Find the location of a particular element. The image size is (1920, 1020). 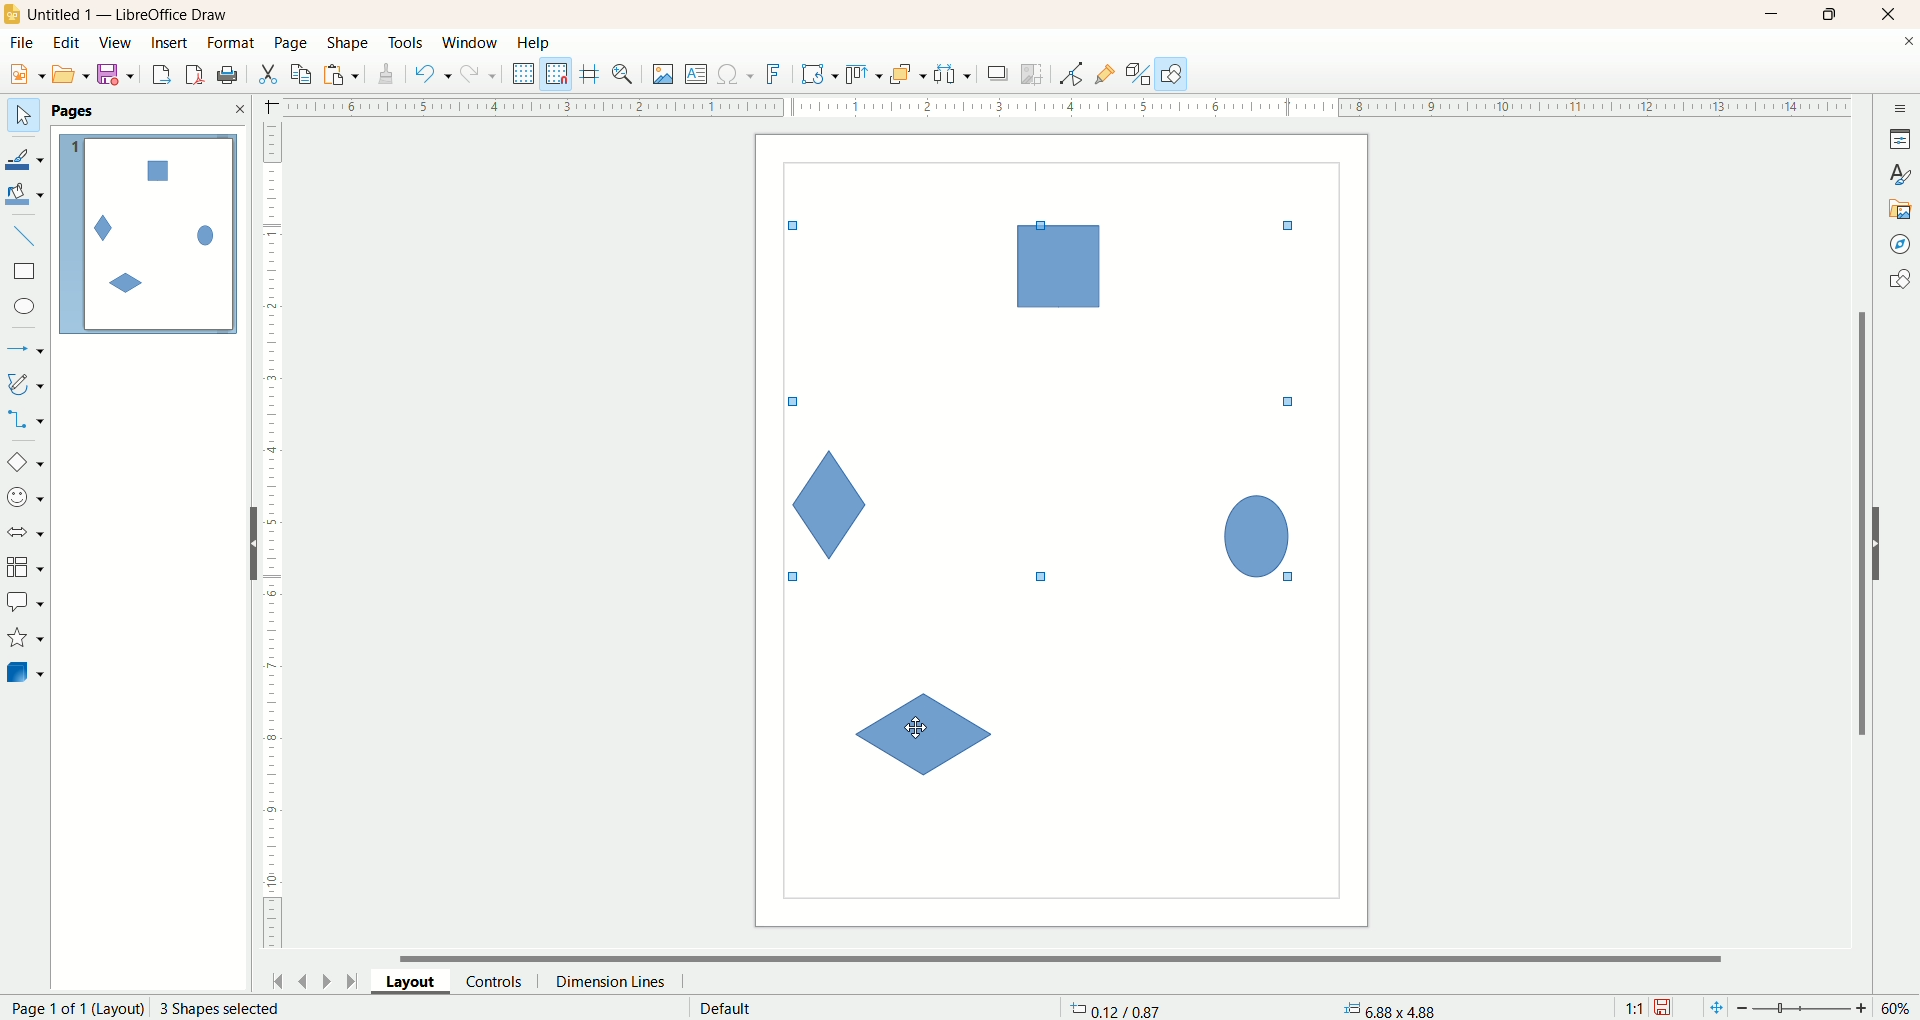

draw function is located at coordinates (1172, 73).